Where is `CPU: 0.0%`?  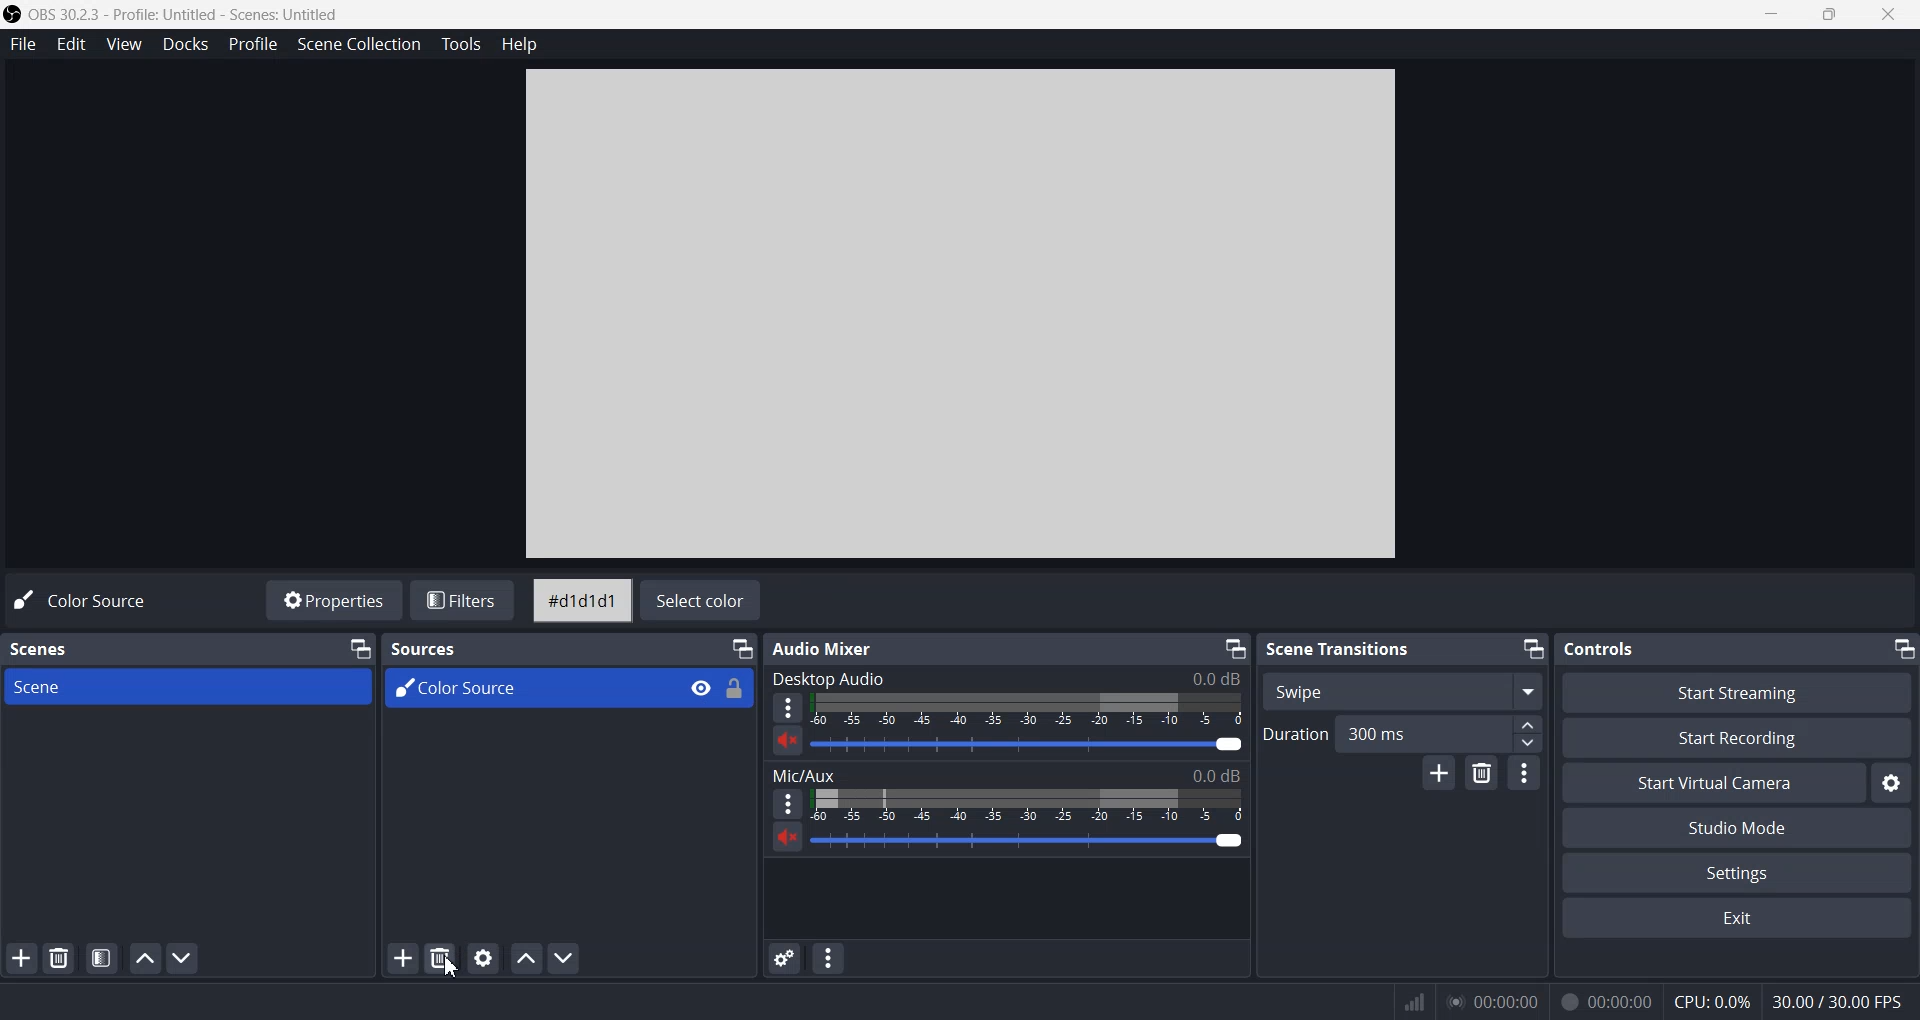
CPU: 0.0% is located at coordinates (1711, 1000).